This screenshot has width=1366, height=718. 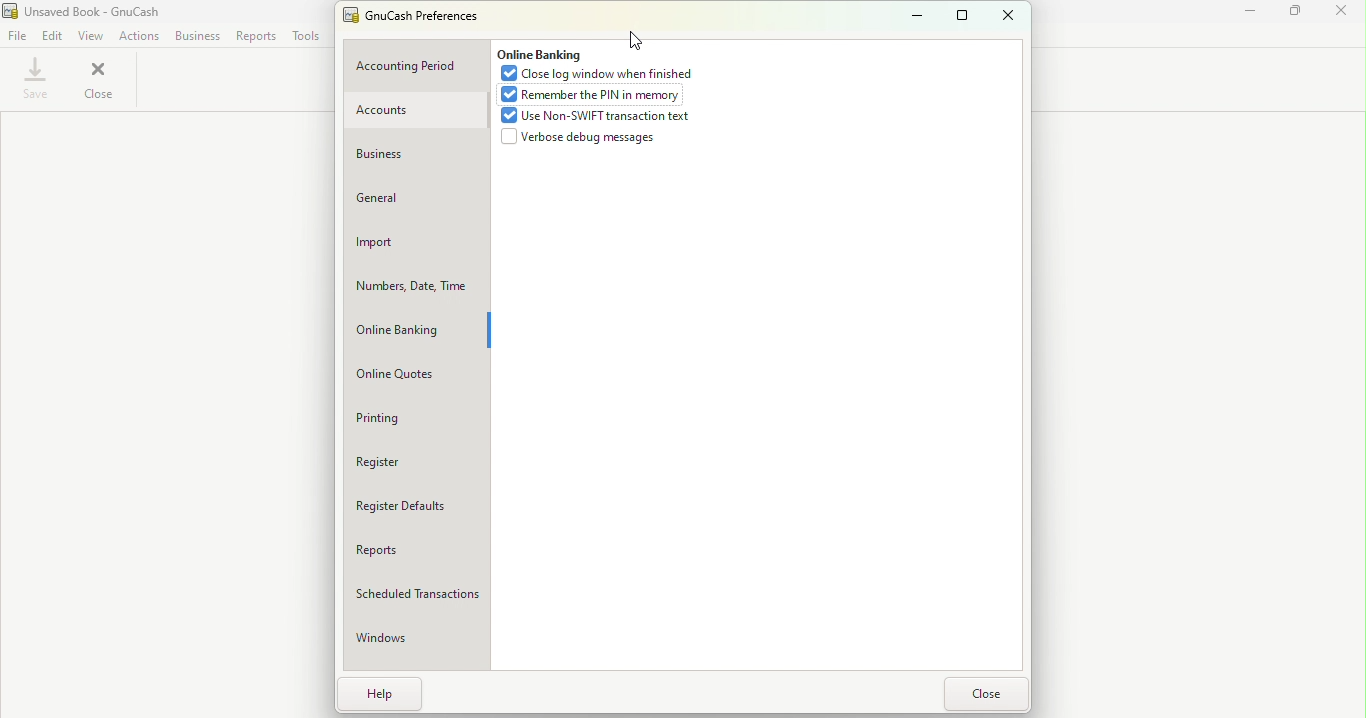 What do you see at coordinates (411, 330) in the screenshot?
I see `Online banking` at bounding box center [411, 330].